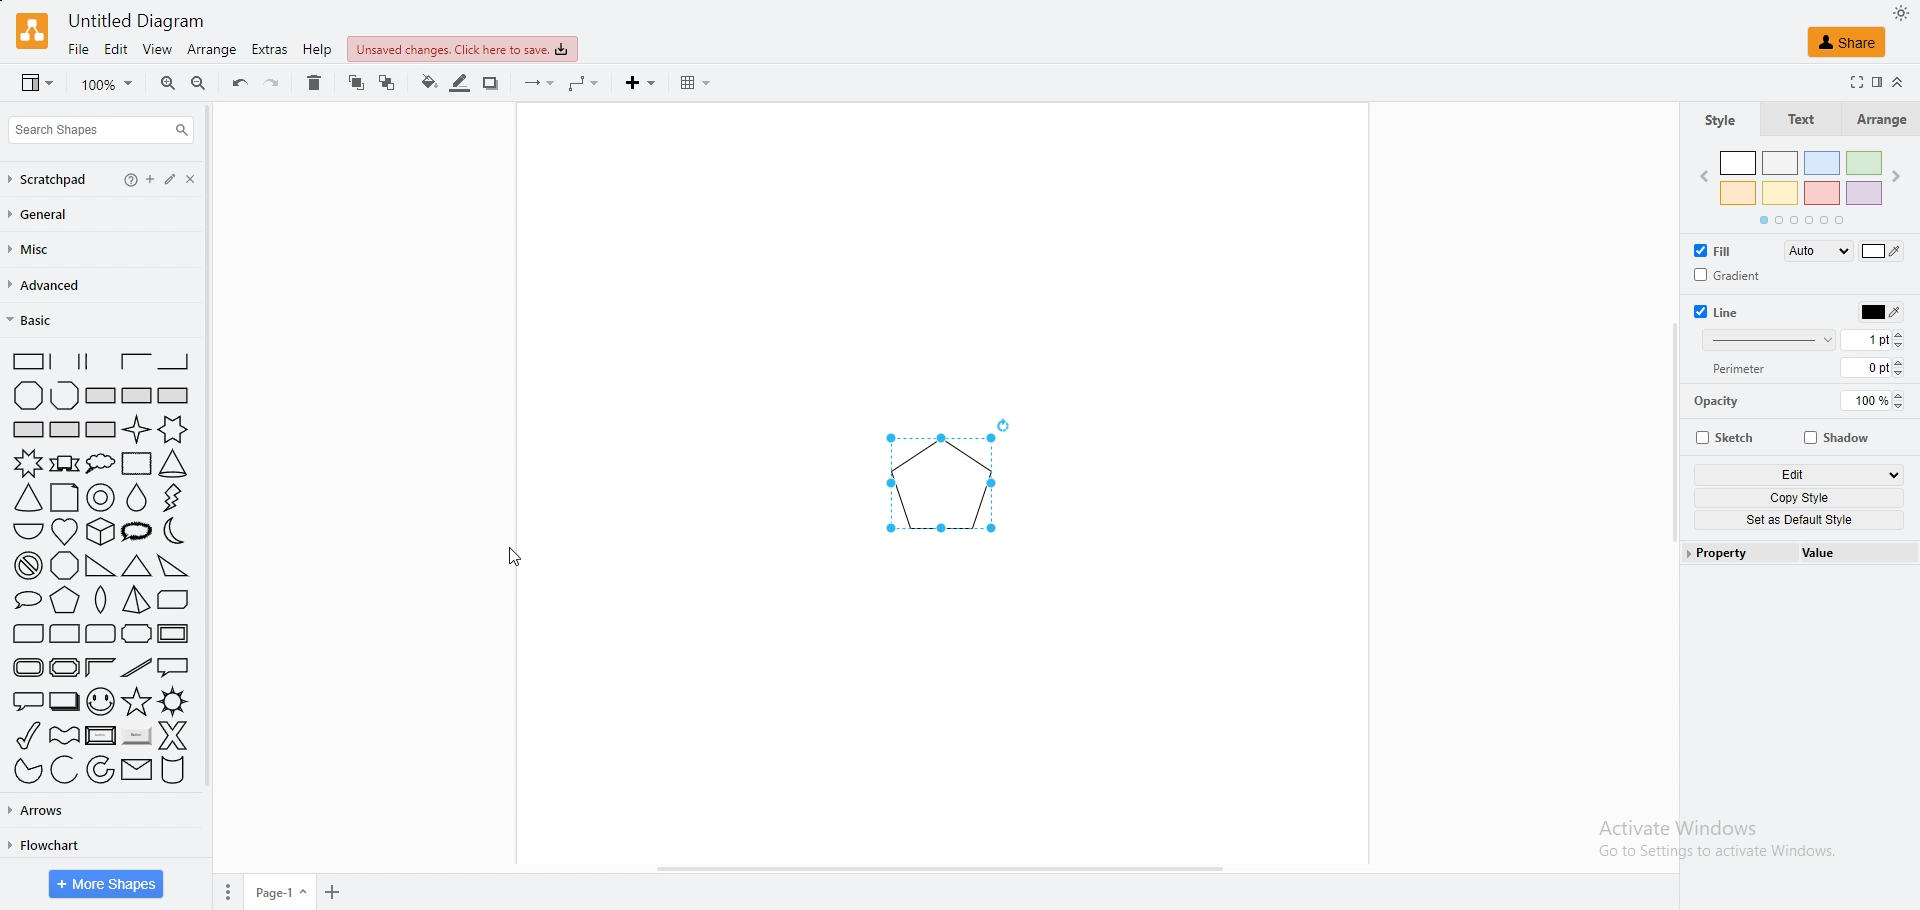 The width and height of the screenshot is (1920, 910). What do you see at coordinates (520, 554) in the screenshot?
I see `cursor` at bounding box center [520, 554].